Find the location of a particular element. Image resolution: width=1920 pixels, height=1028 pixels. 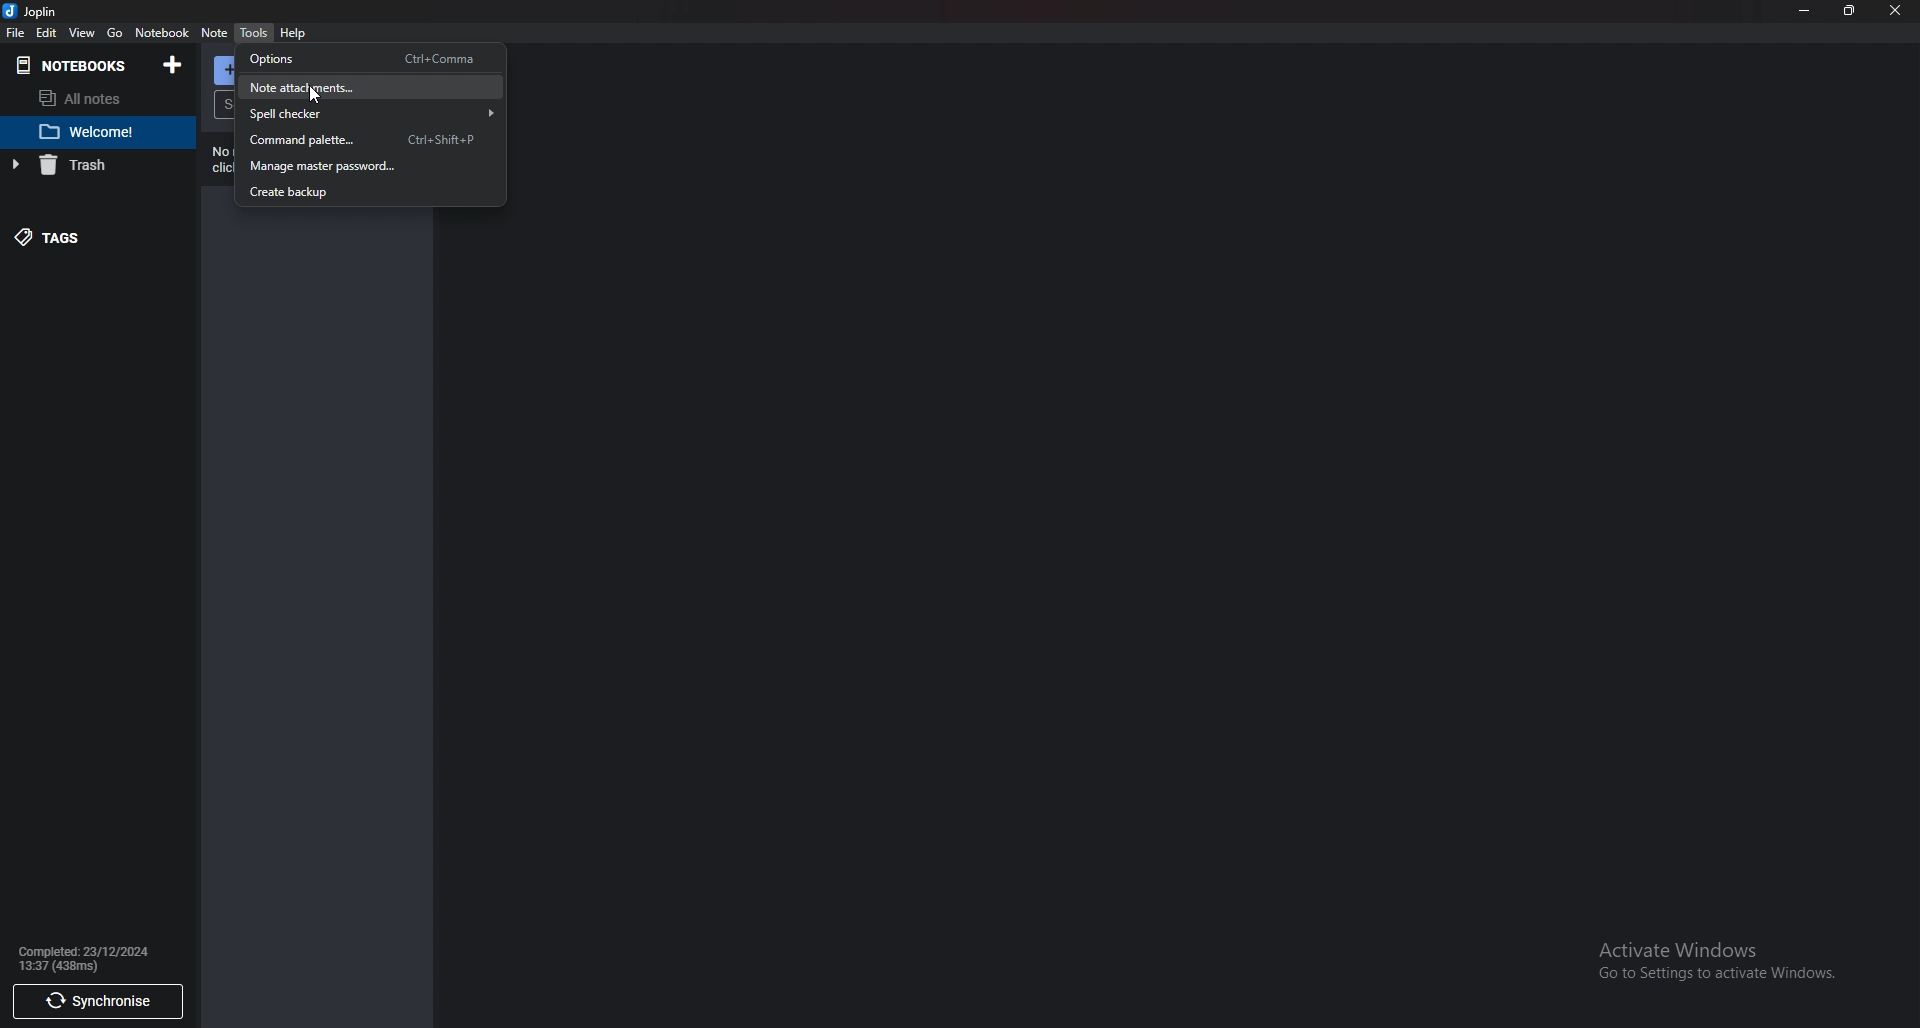

help is located at coordinates (292, 34).